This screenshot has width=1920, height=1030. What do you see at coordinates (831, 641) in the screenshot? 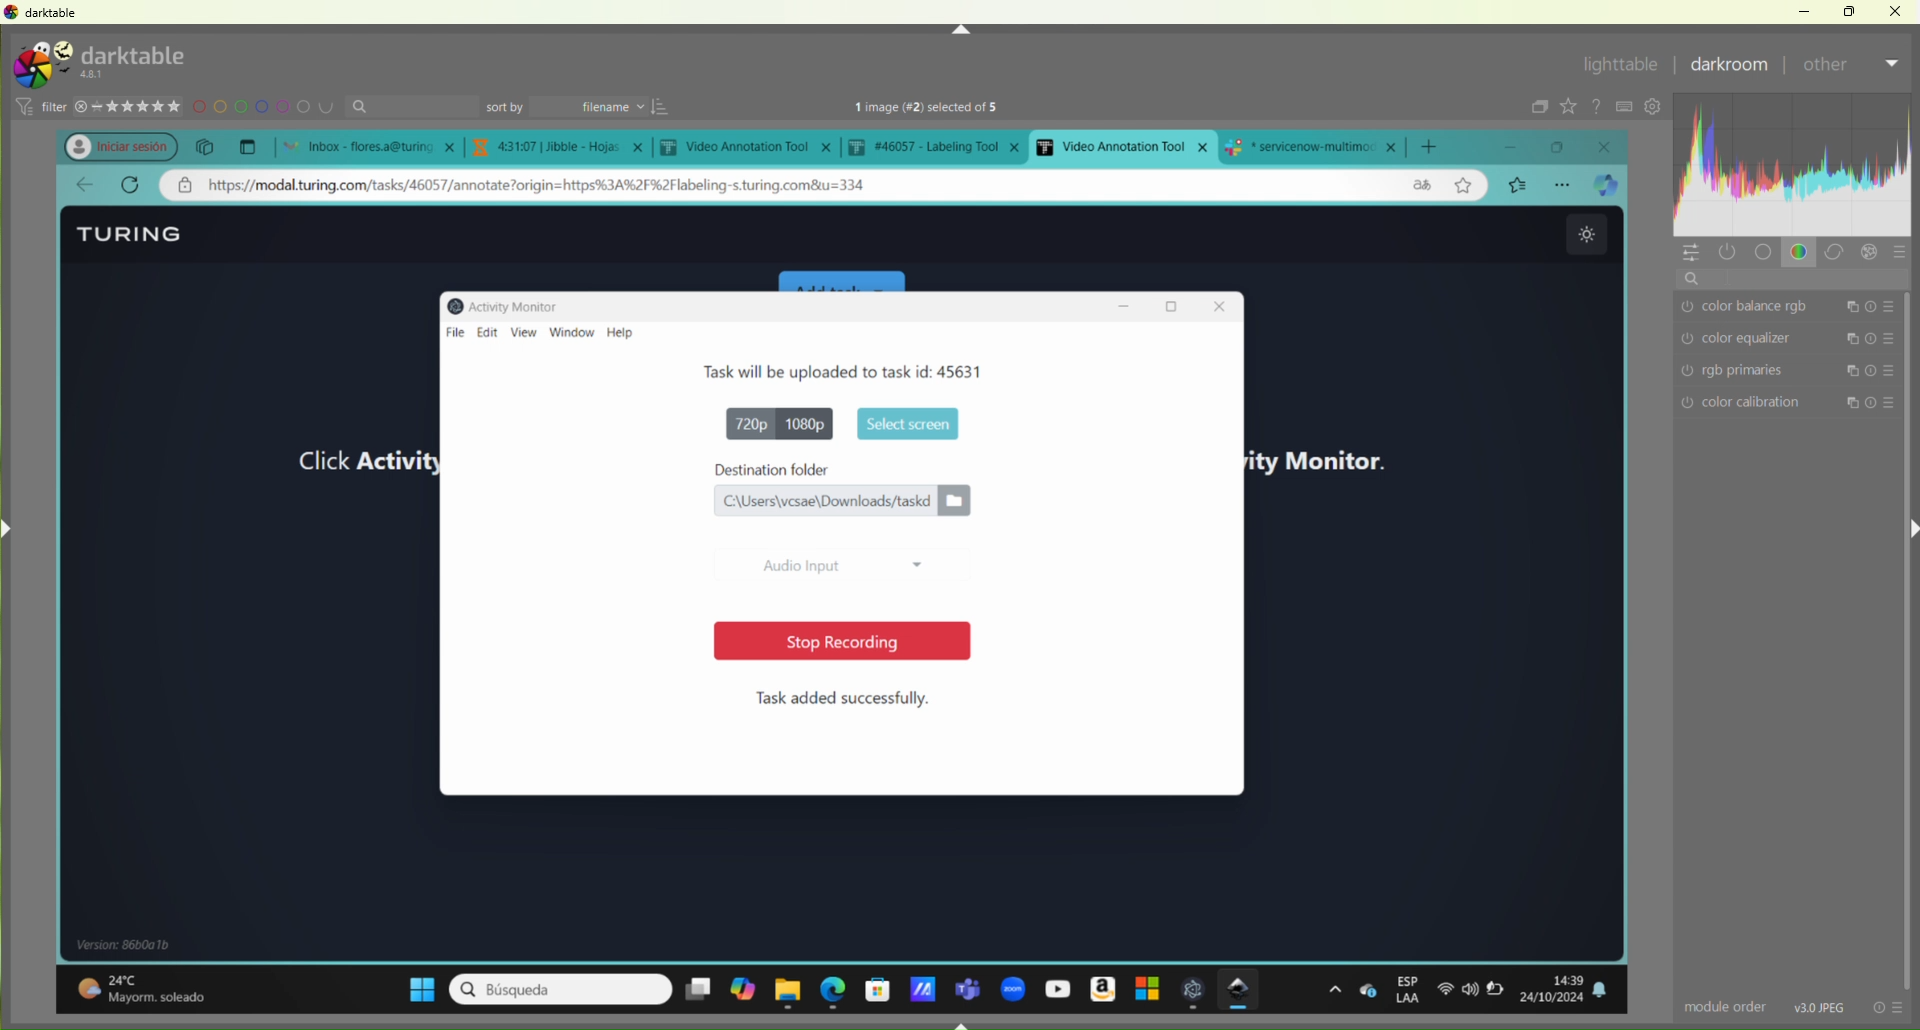
I see `stop recording` at bounding box center [831, 641].